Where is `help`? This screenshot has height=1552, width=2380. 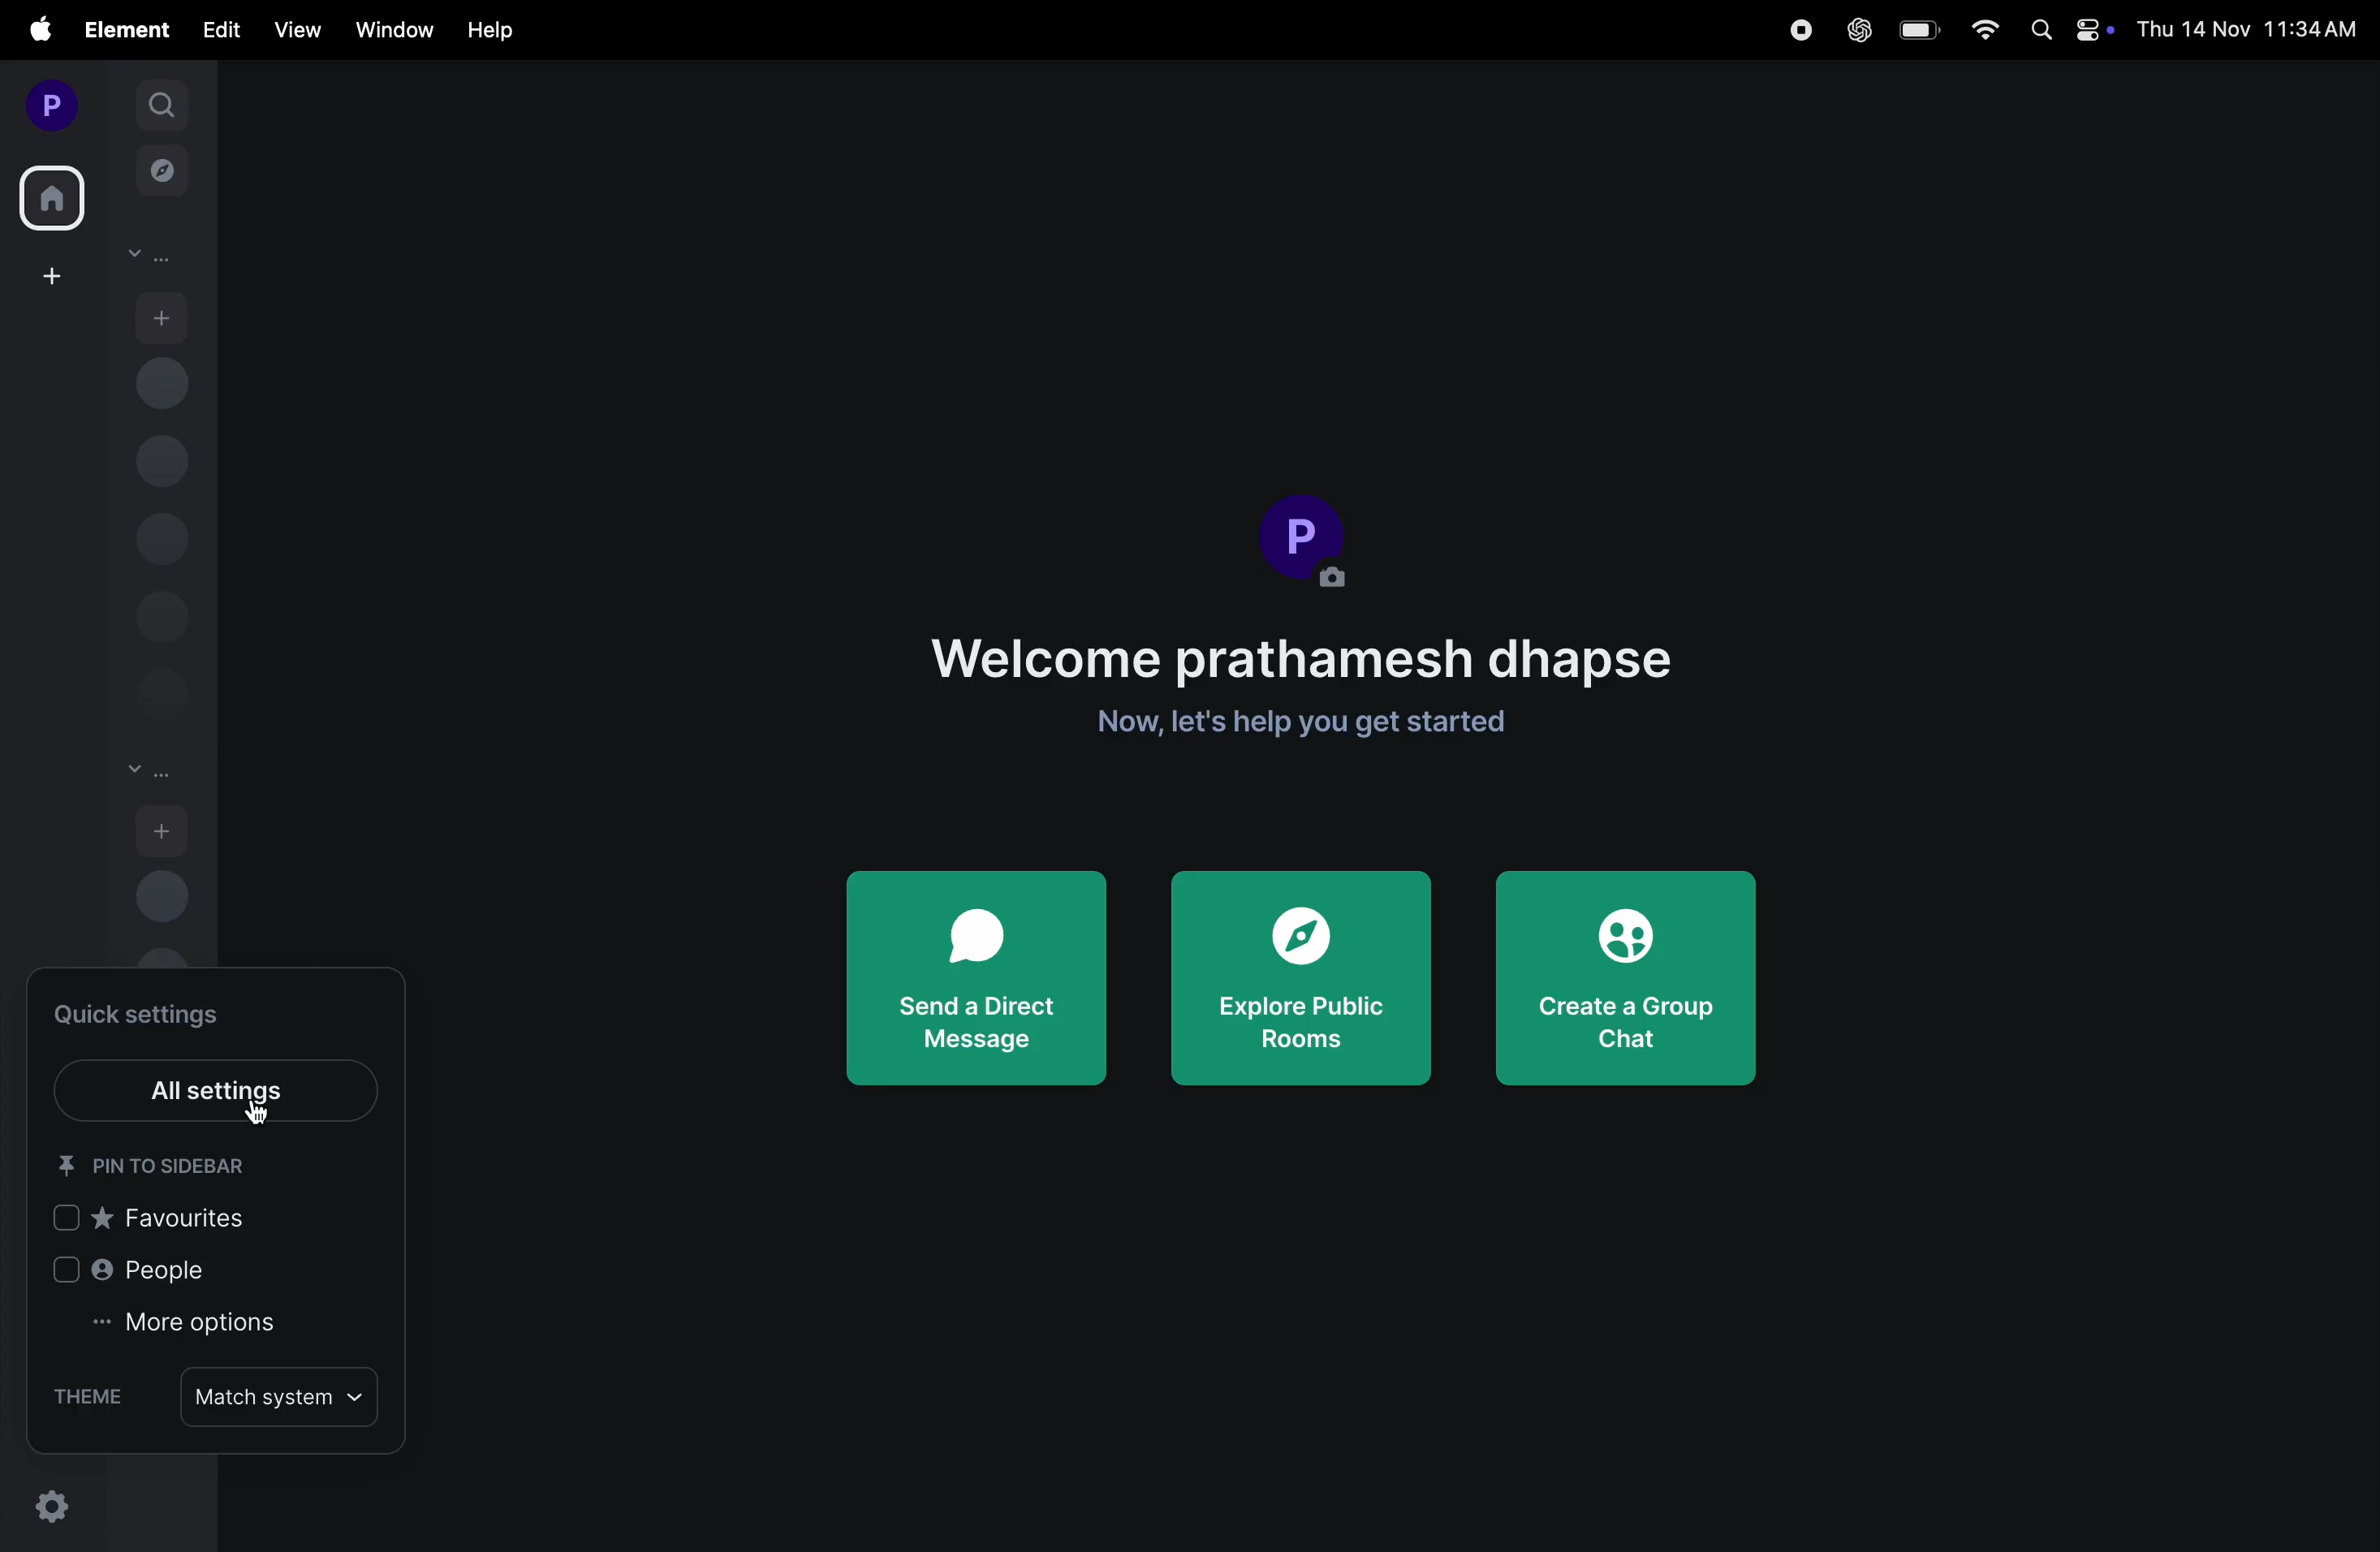
help is located at coordinates (491, 31).